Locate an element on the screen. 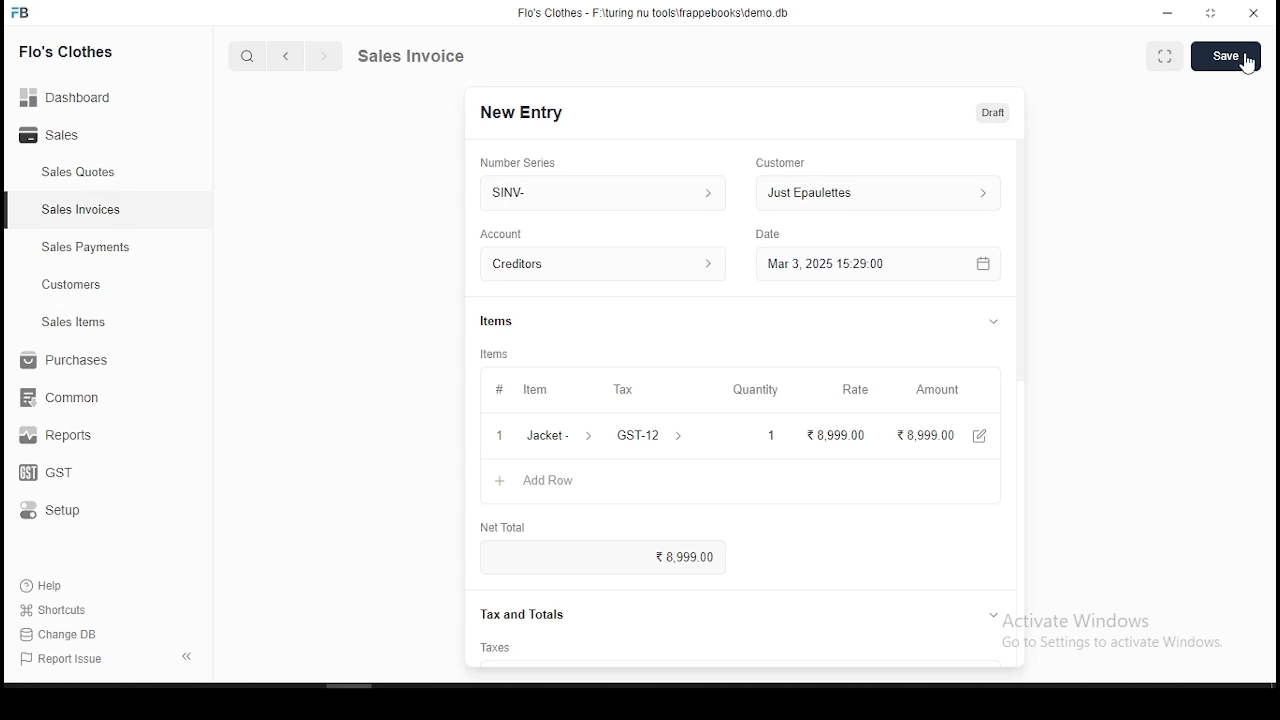 This screenshot has width=1280, height=720. + AddRow is located at coordinates (730, 481).